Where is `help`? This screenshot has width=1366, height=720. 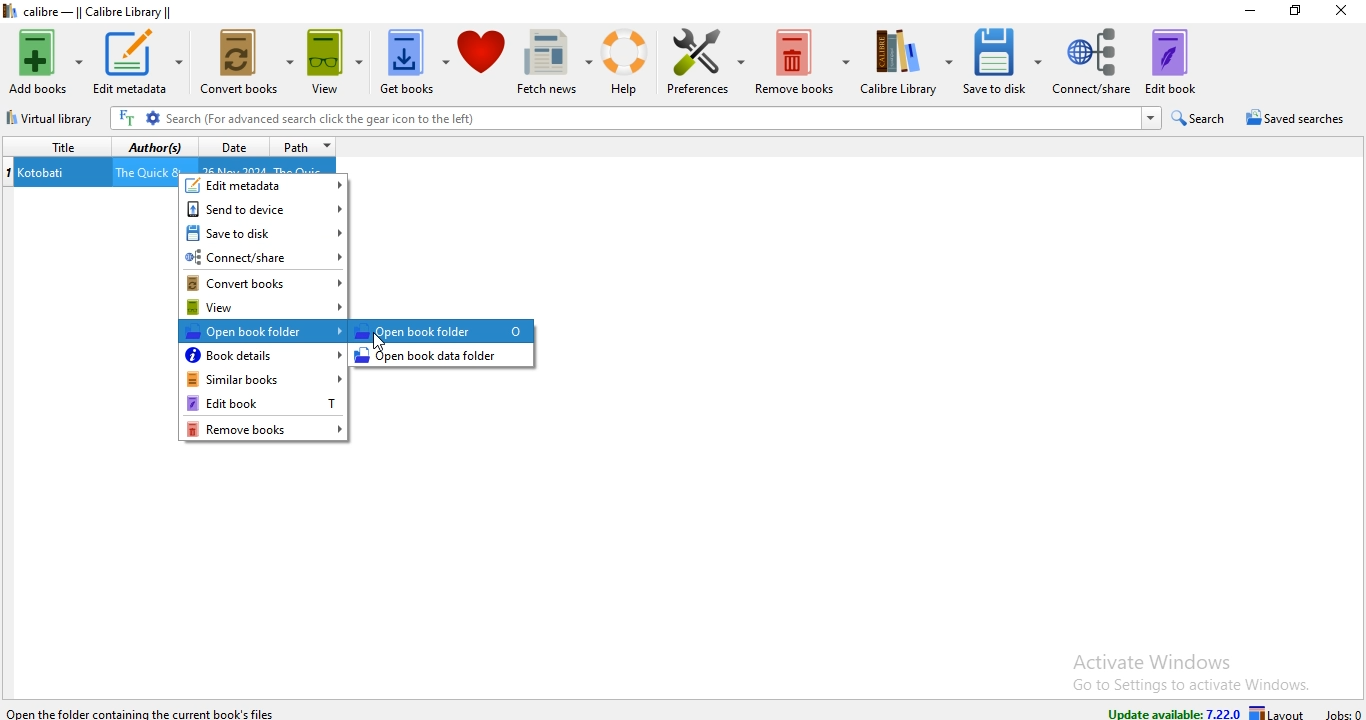 help is located at coordinates (624, 61).